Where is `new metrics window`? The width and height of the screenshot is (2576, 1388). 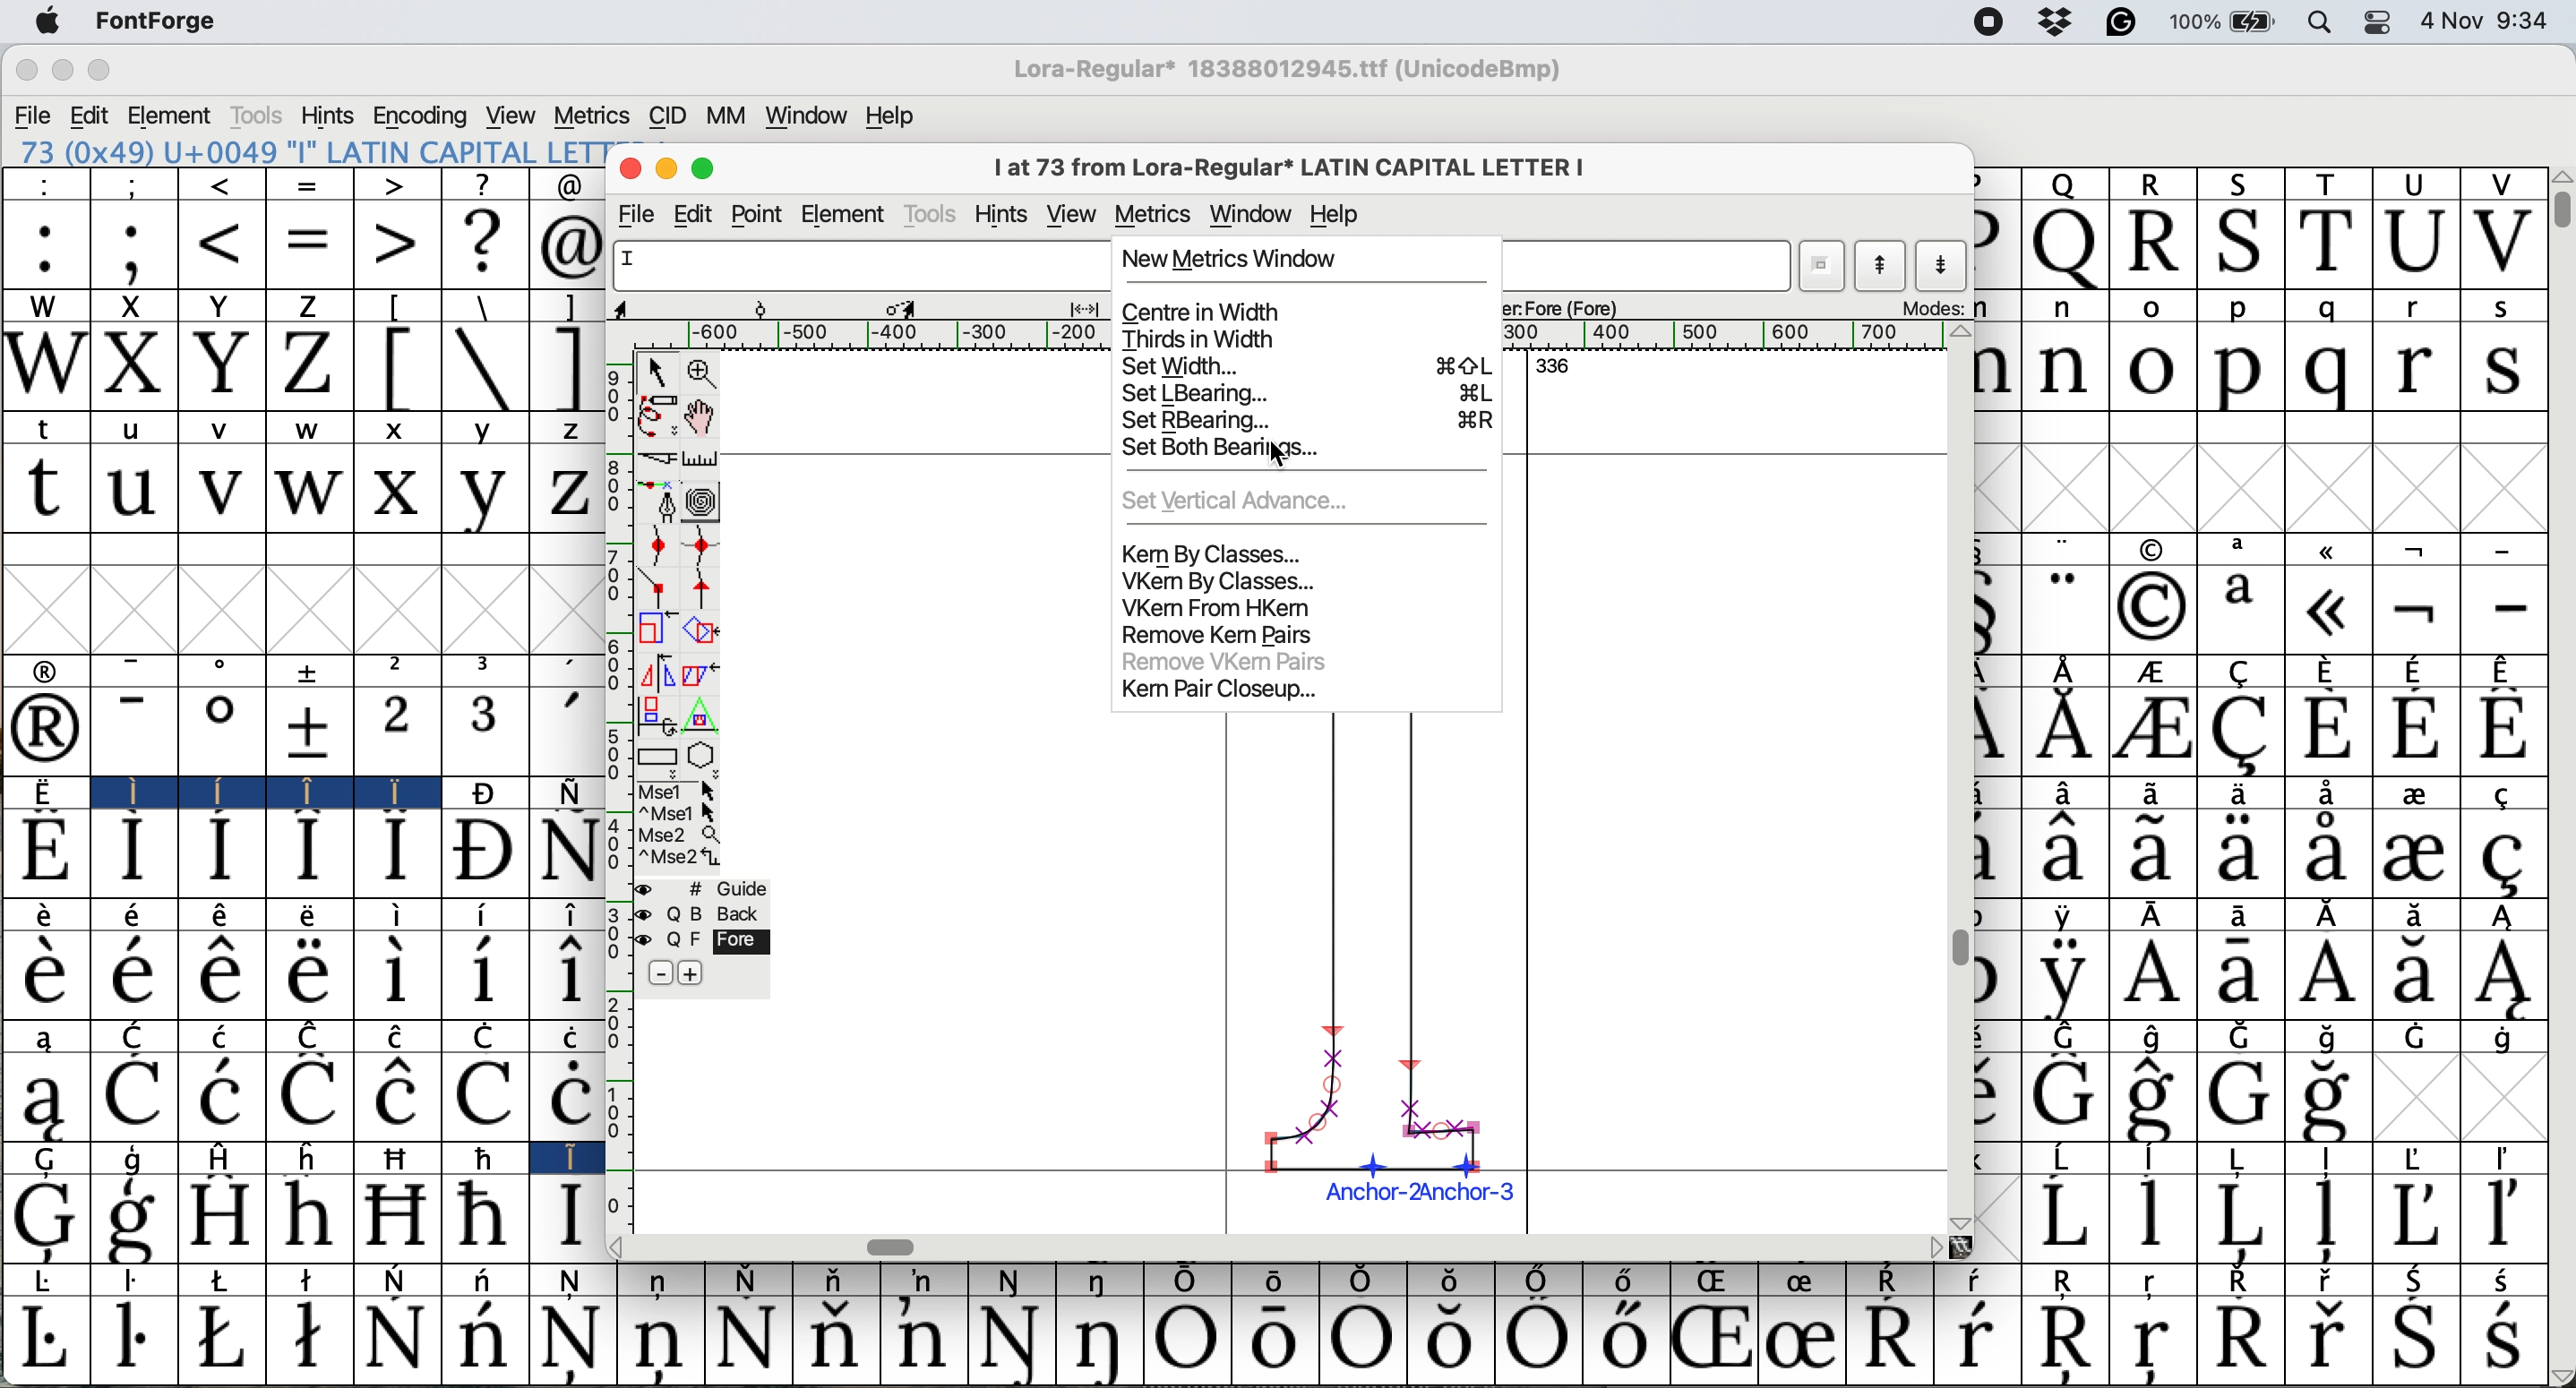 new metrics window is located at coordinates (1248, 261).